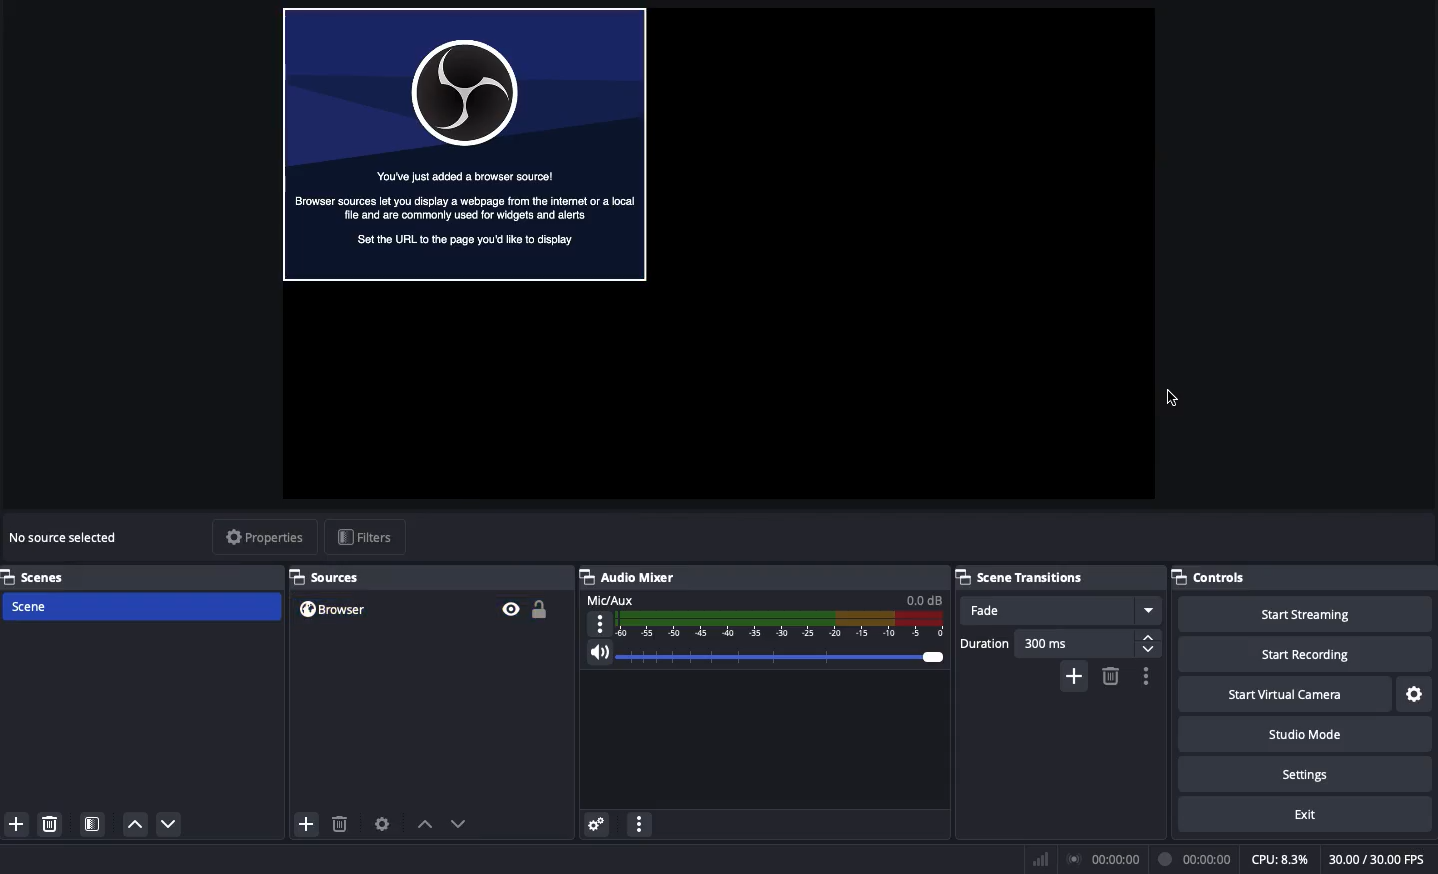 This screenshot has width=1438, height=874. I want to click on Add, so click(1074, 676).